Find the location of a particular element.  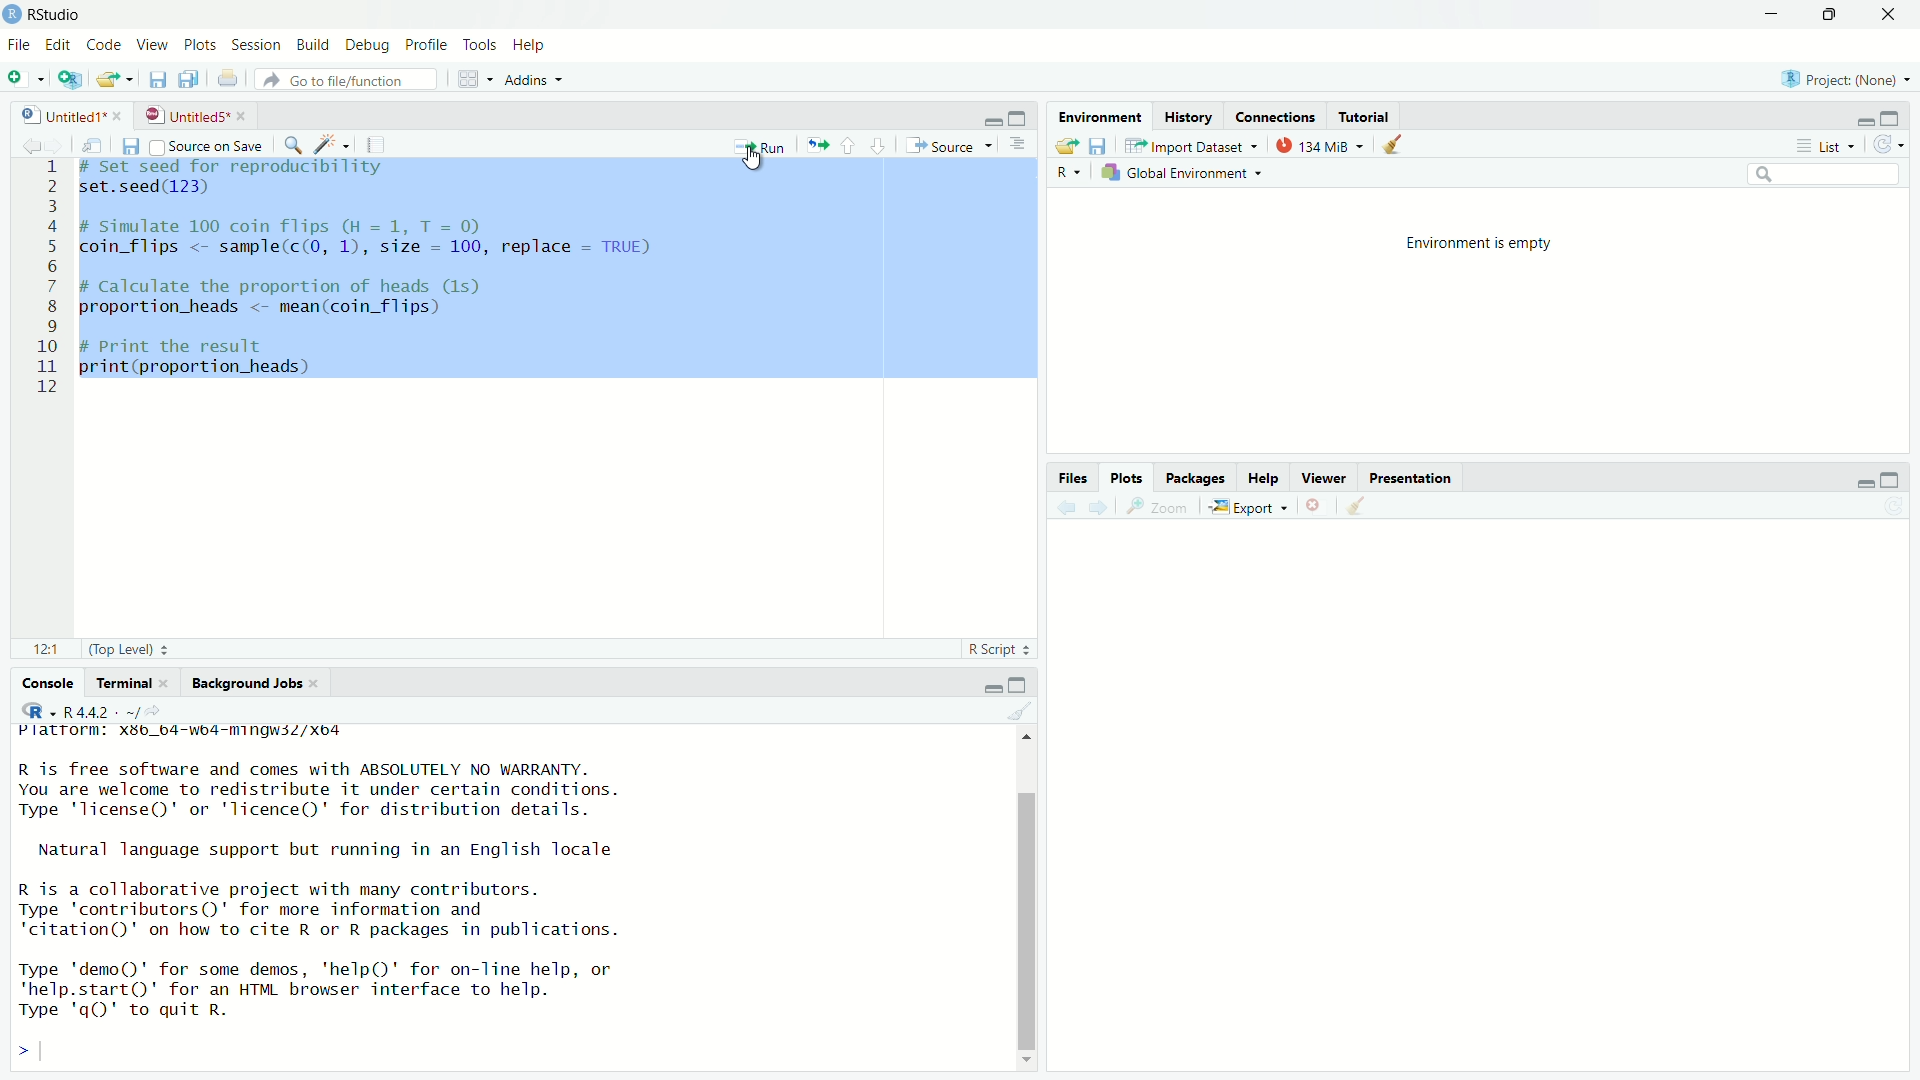

tools is located at coordinates (480, 44).